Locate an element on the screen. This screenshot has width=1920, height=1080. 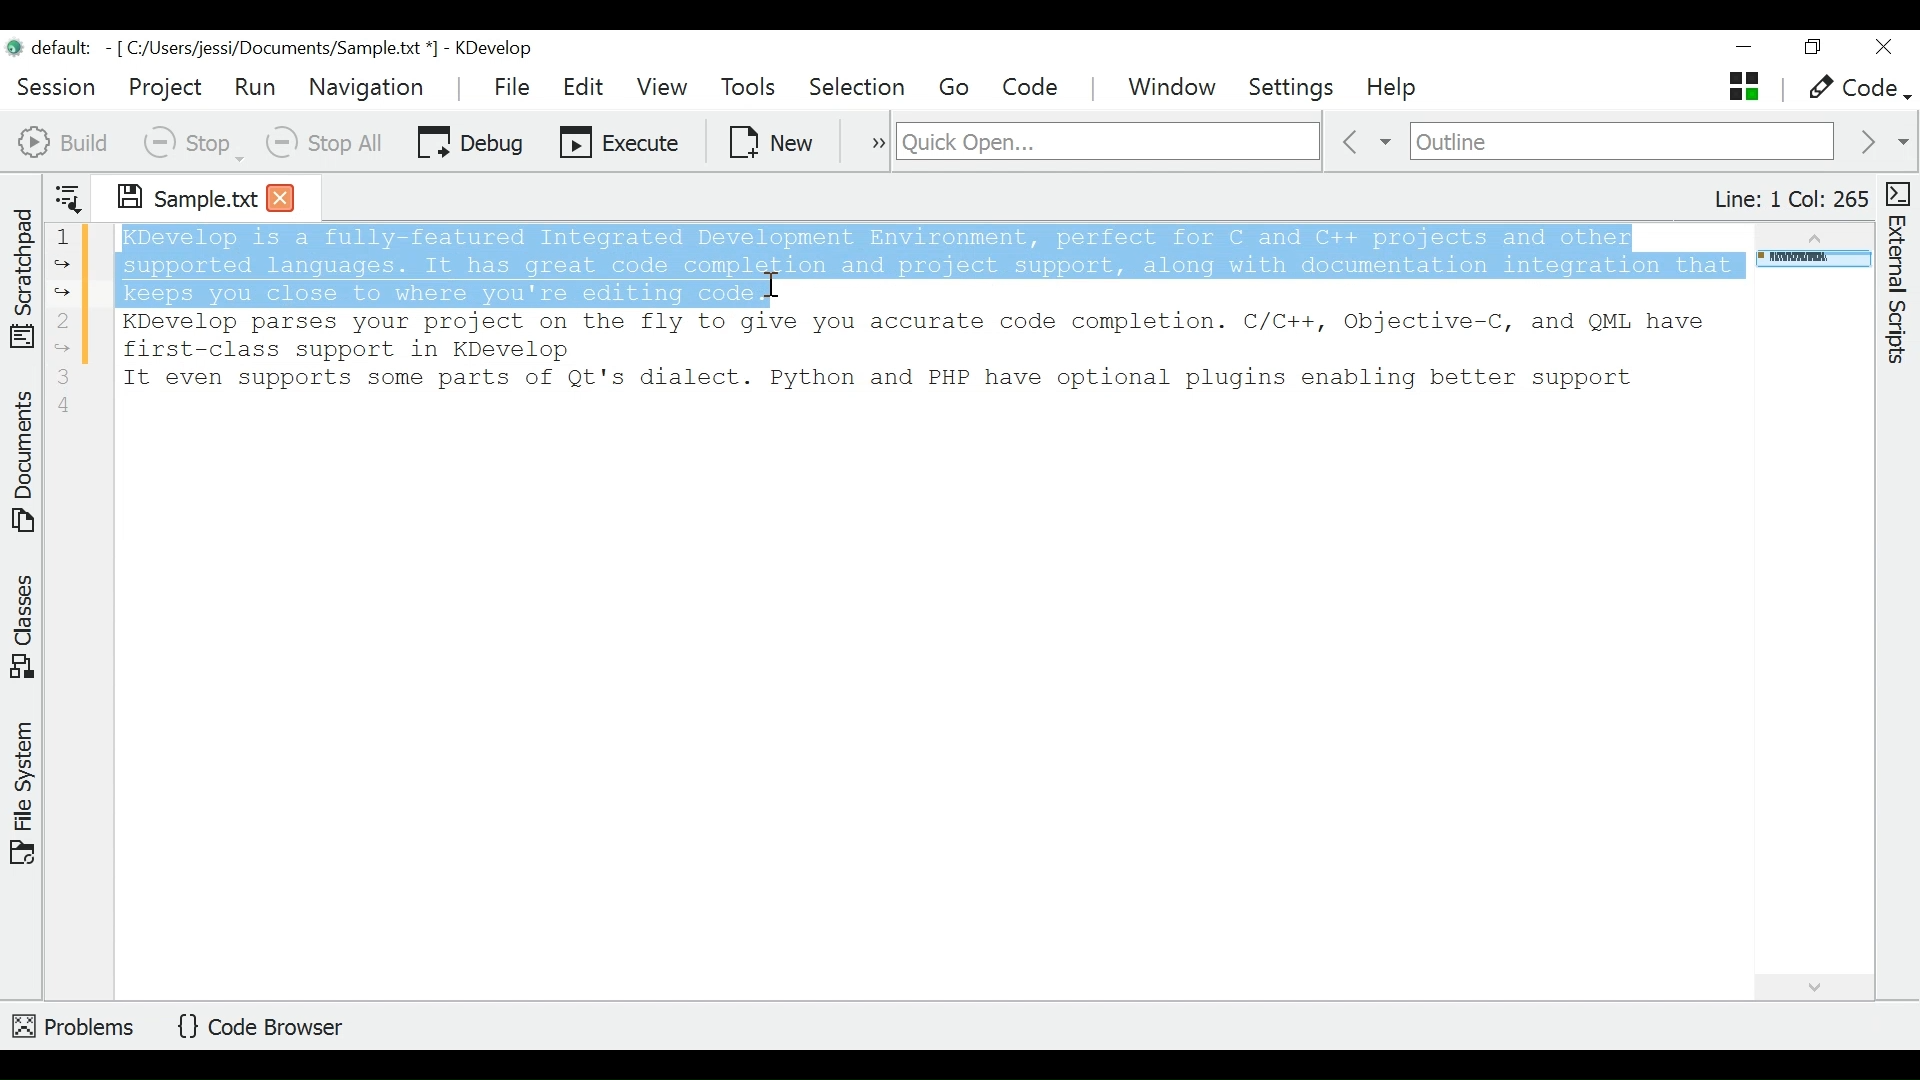
Stack (Opens and activates the documet) is located at coordinates (1742, 86).